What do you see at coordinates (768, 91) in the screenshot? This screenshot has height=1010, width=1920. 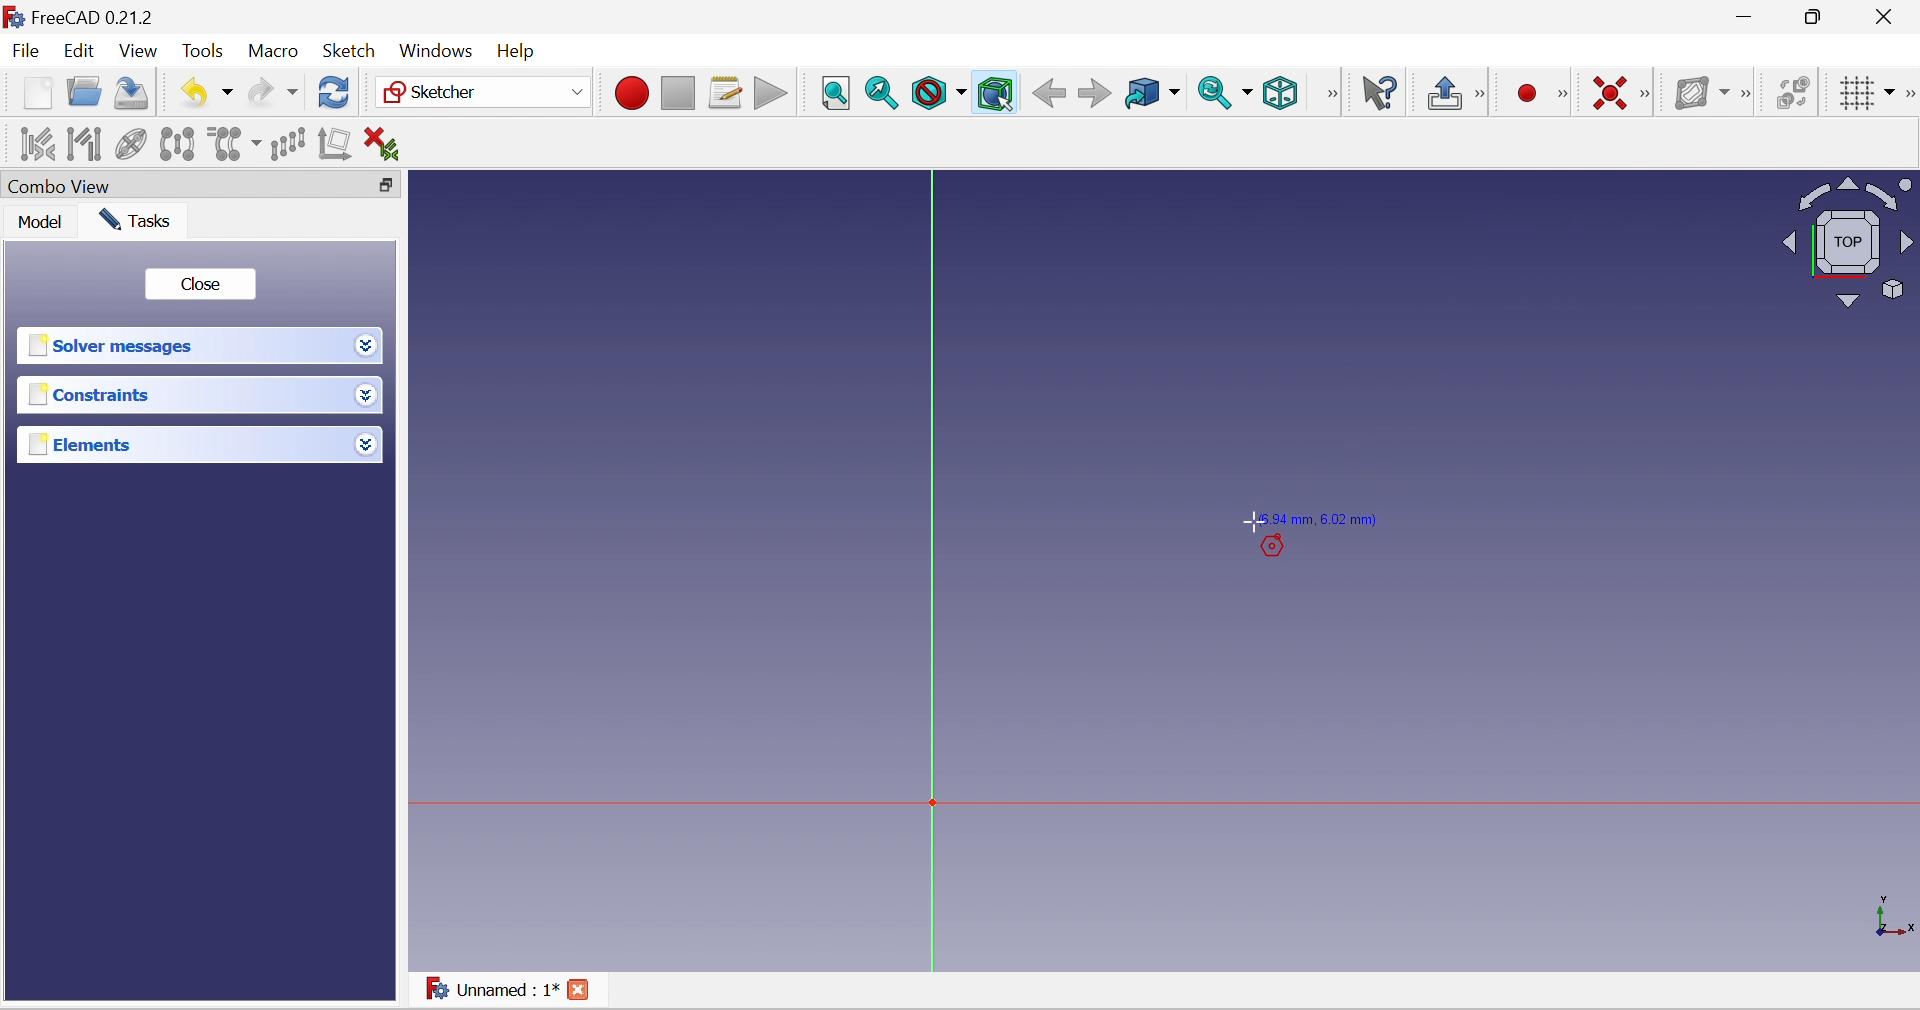 I see `Execute macro` at bounding box center [768, 91].